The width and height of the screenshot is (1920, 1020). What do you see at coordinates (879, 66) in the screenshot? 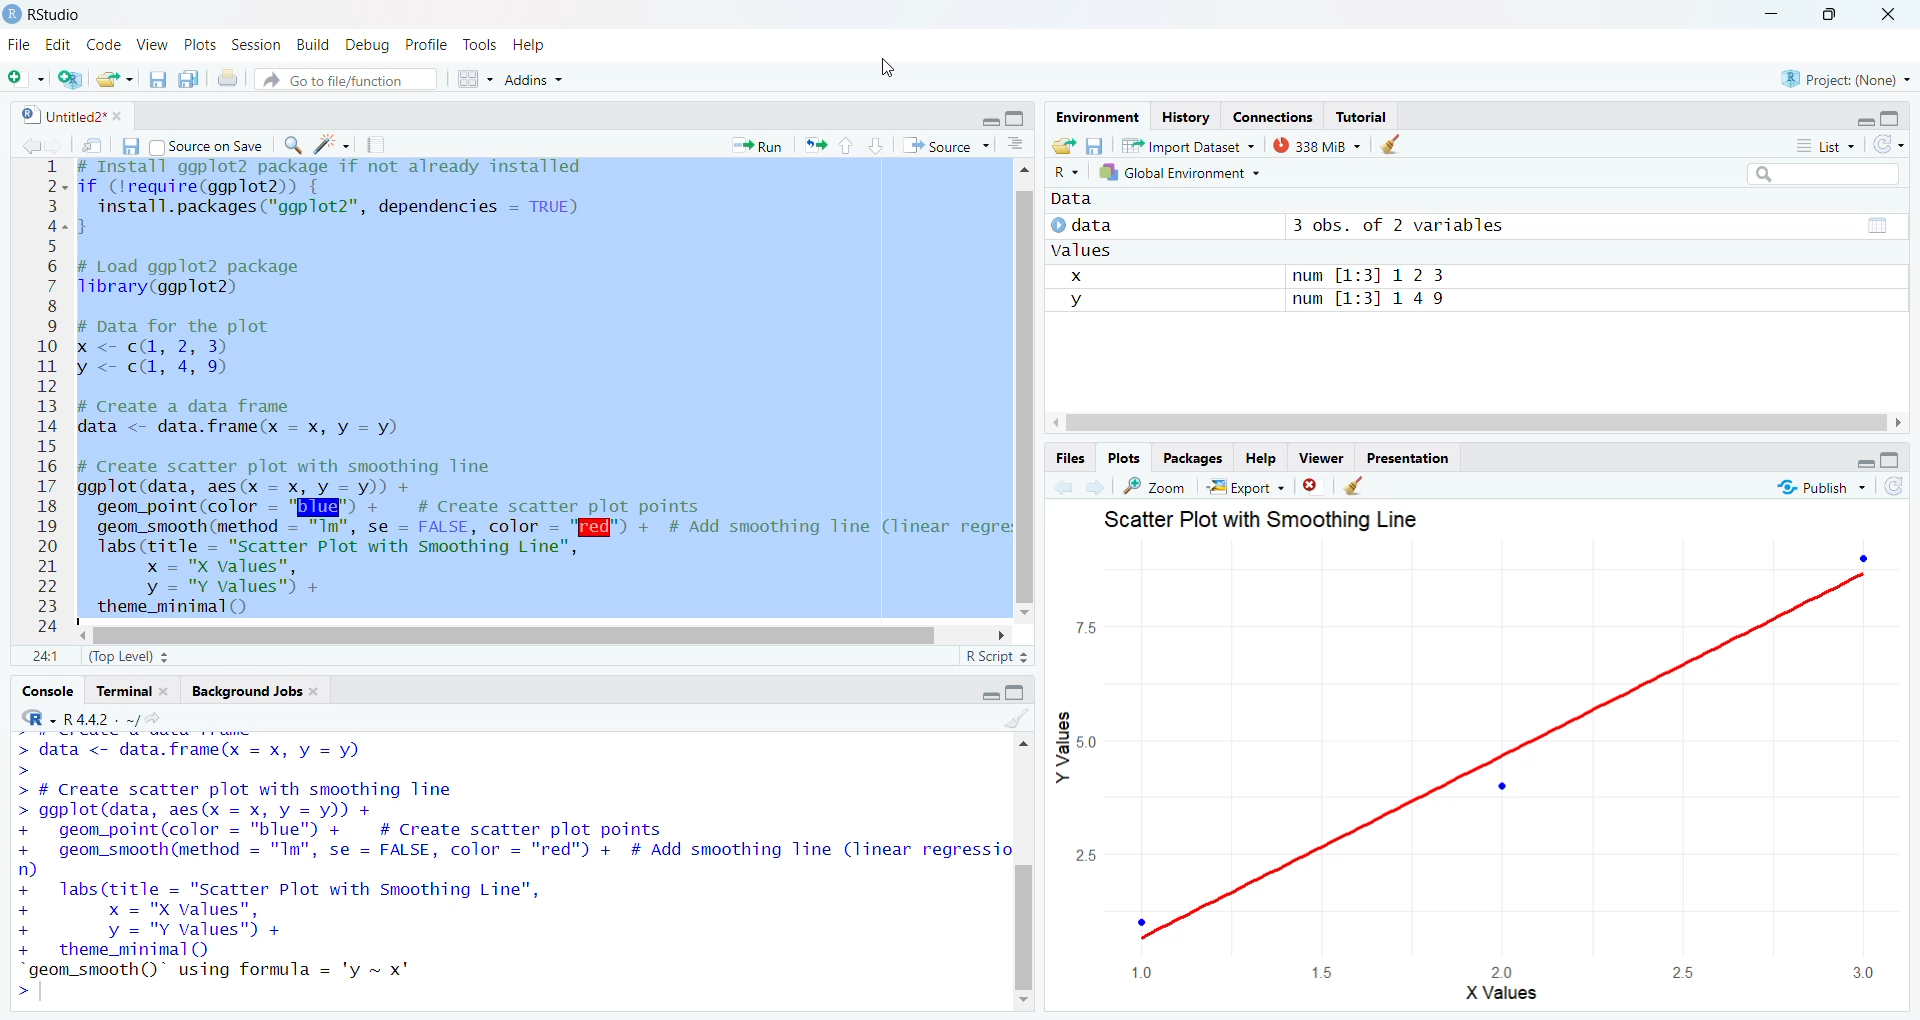
I see `cursor` at bounding box center [879, 66].